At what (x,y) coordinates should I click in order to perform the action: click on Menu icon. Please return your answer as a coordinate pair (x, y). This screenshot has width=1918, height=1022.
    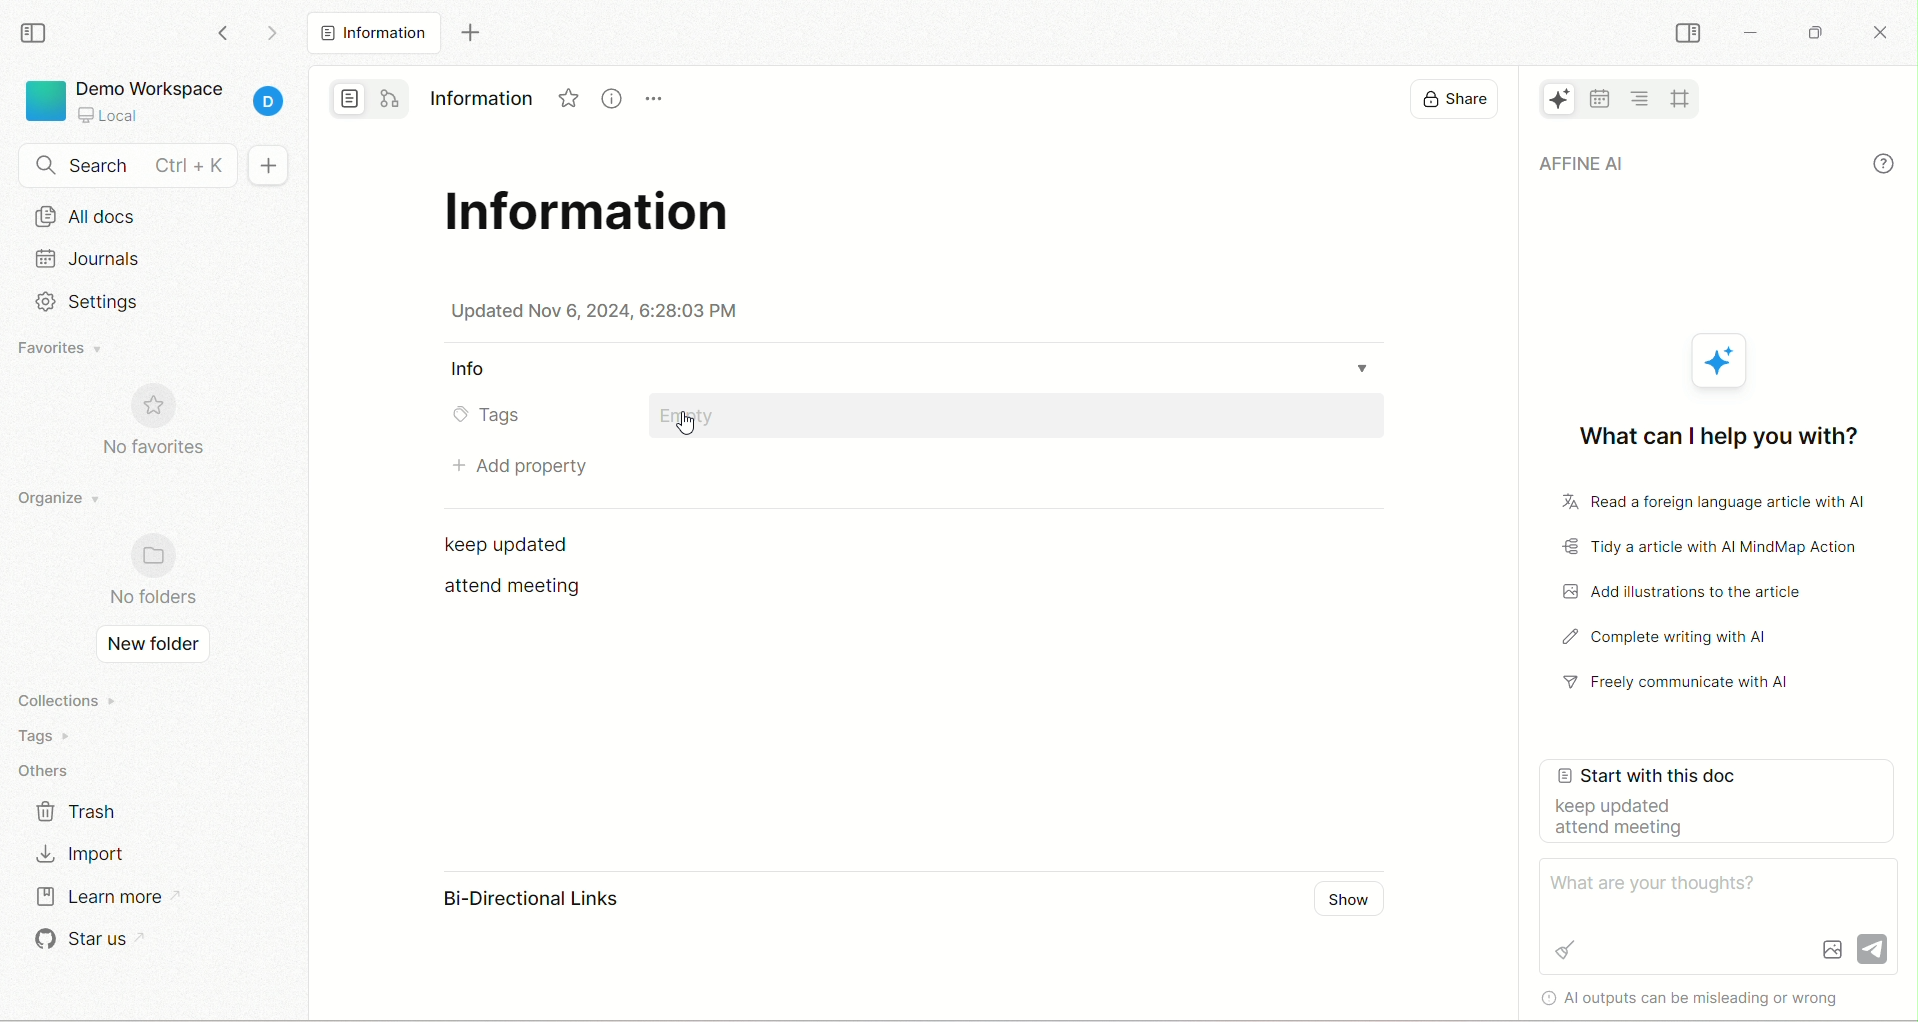
    Looking at the image, I should click on (660, 101).